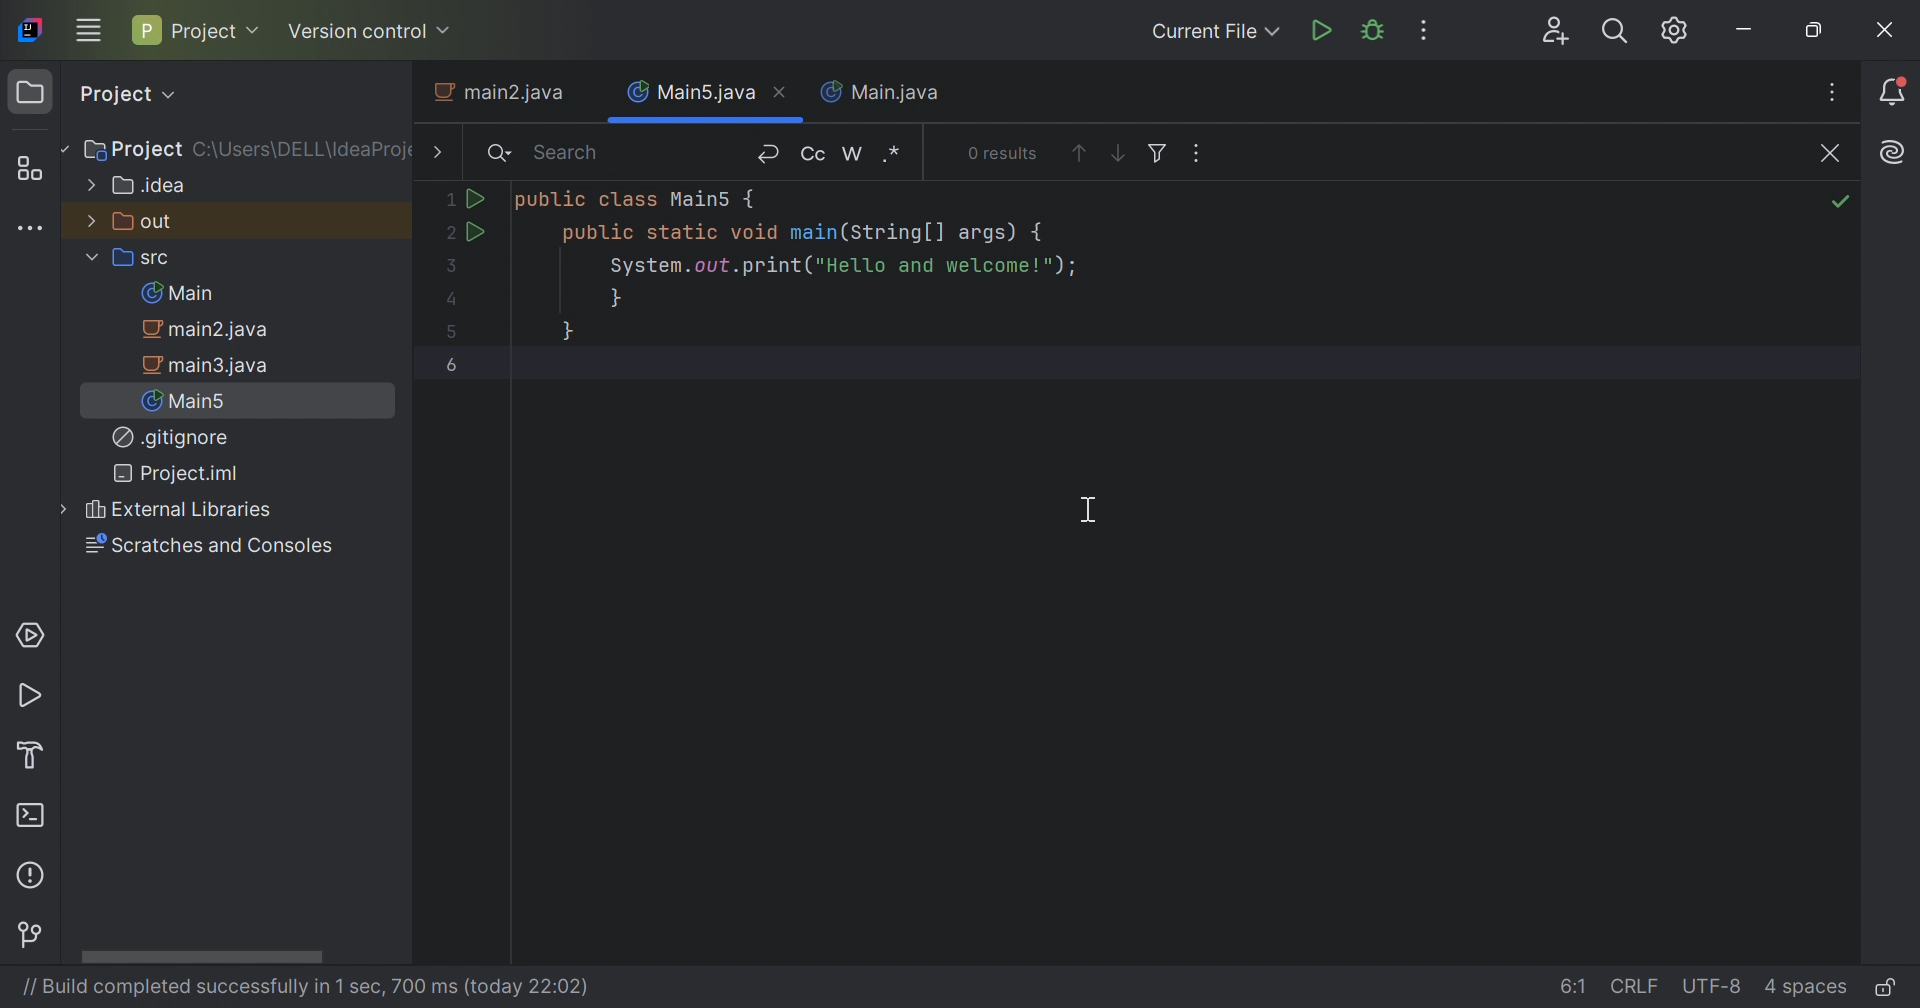  What do you see at coordinates (209, 365) in the screenshot?
I see `main3.java` at bounding box center [209, 365].